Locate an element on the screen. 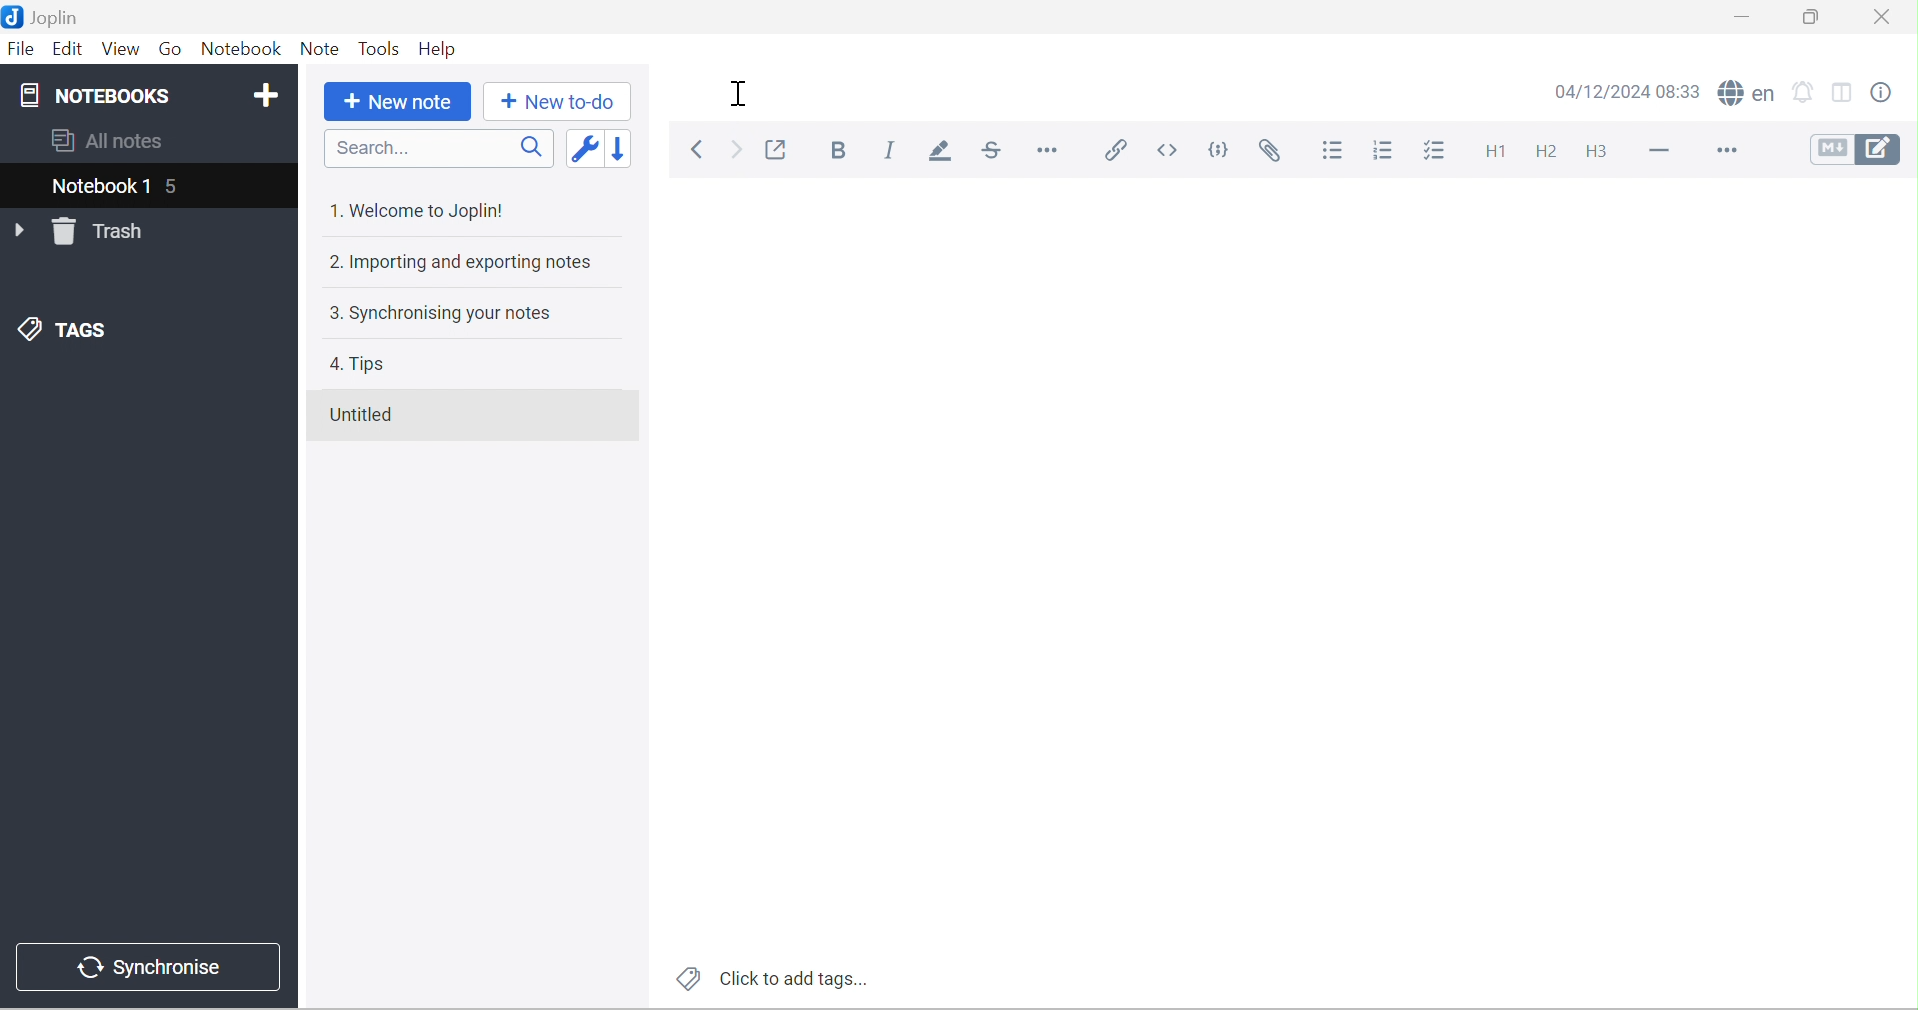 The width and height of the screenshot is (1918, 1010). Add notebook is located at coordinates (266, 96).